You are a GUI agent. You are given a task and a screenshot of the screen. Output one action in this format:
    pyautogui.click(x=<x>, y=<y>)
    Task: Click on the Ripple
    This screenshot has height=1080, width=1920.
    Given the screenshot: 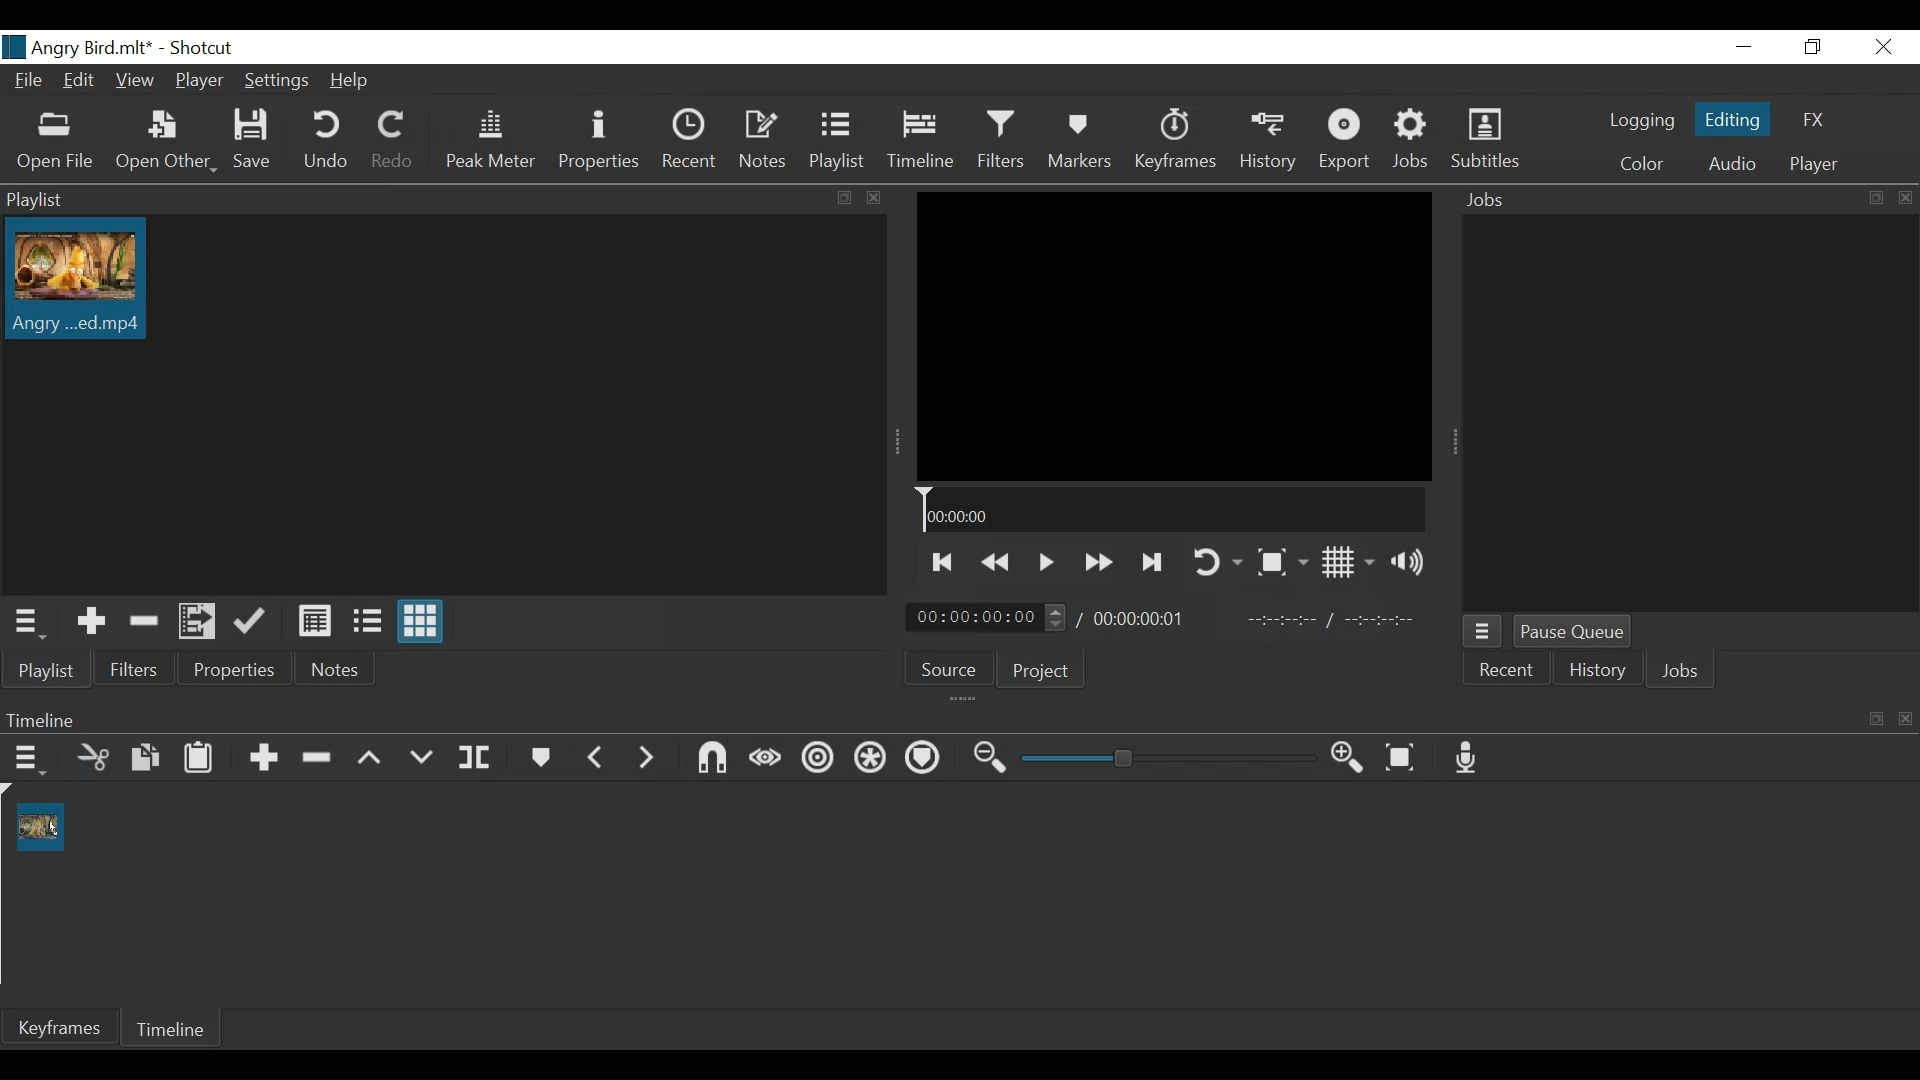 What is the action you would take?
    pyautogui.click(x=818, y=758)
    